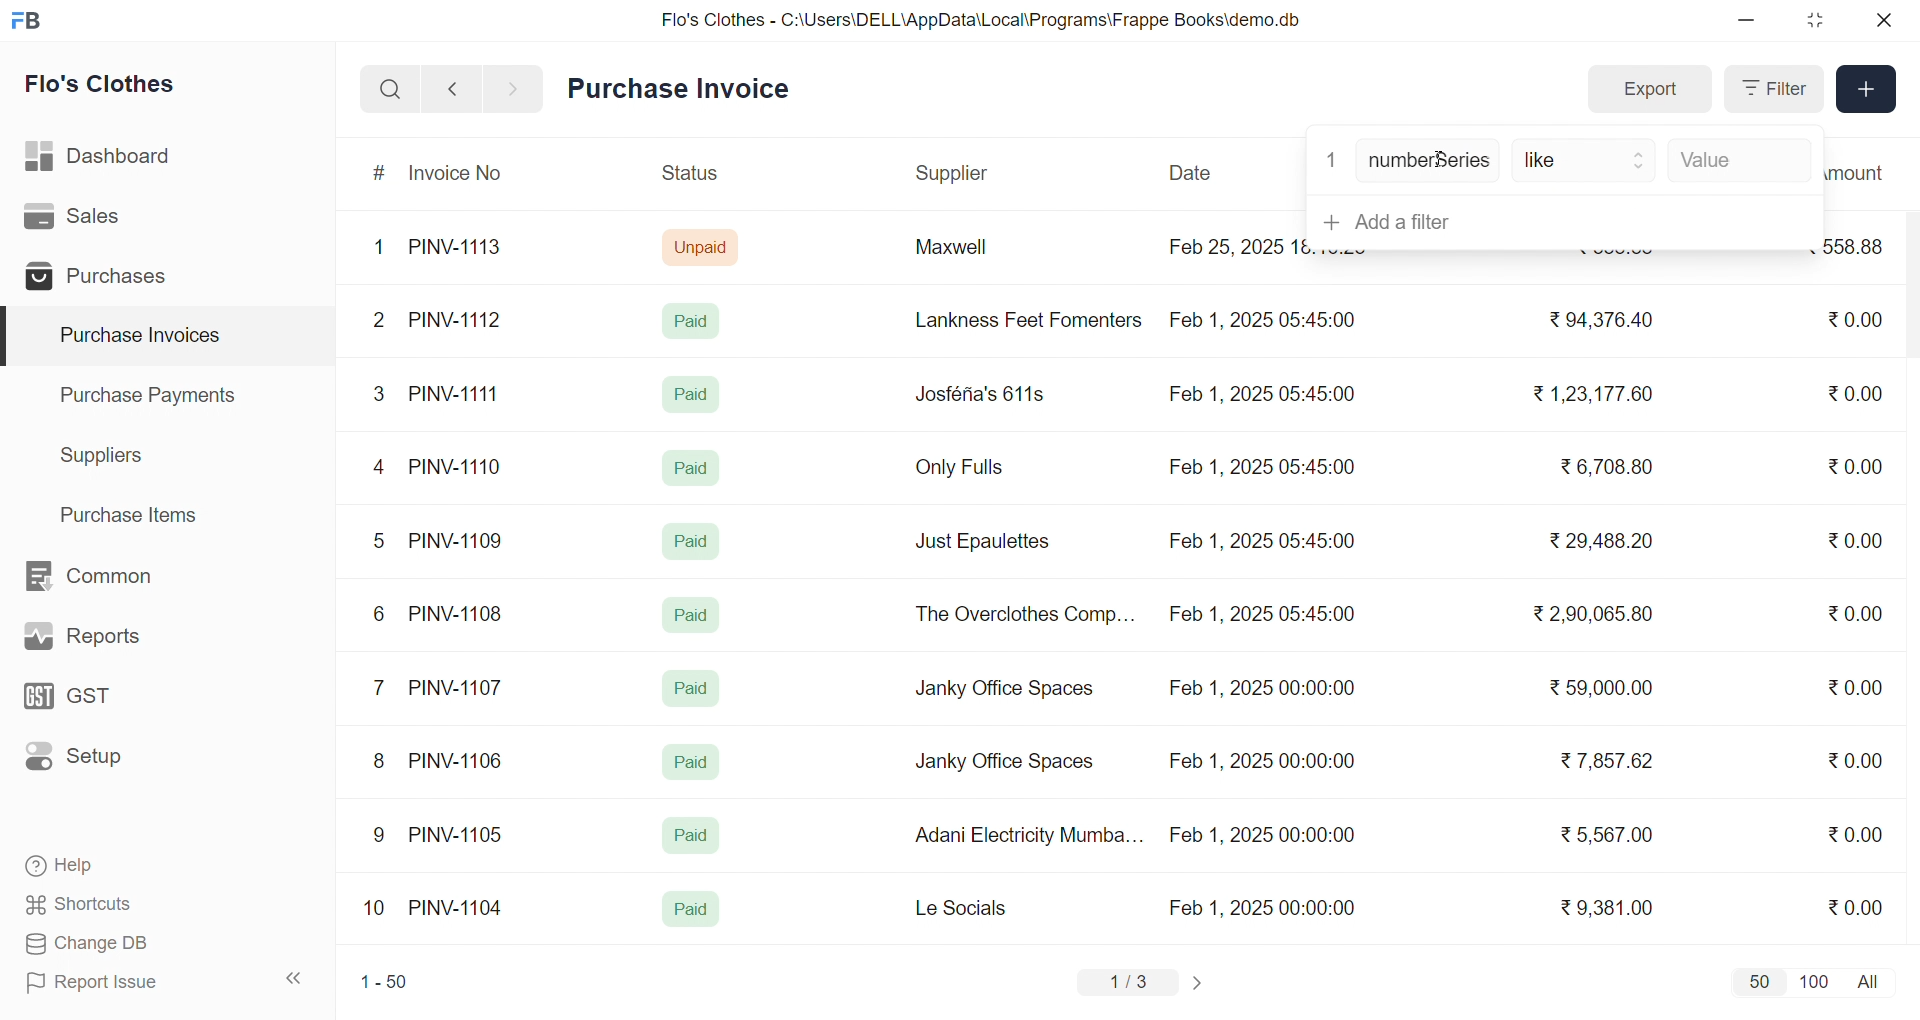  Describe the element at coordinates (295, 979) in the screenshot. I see `collapse sidebar` at that location.